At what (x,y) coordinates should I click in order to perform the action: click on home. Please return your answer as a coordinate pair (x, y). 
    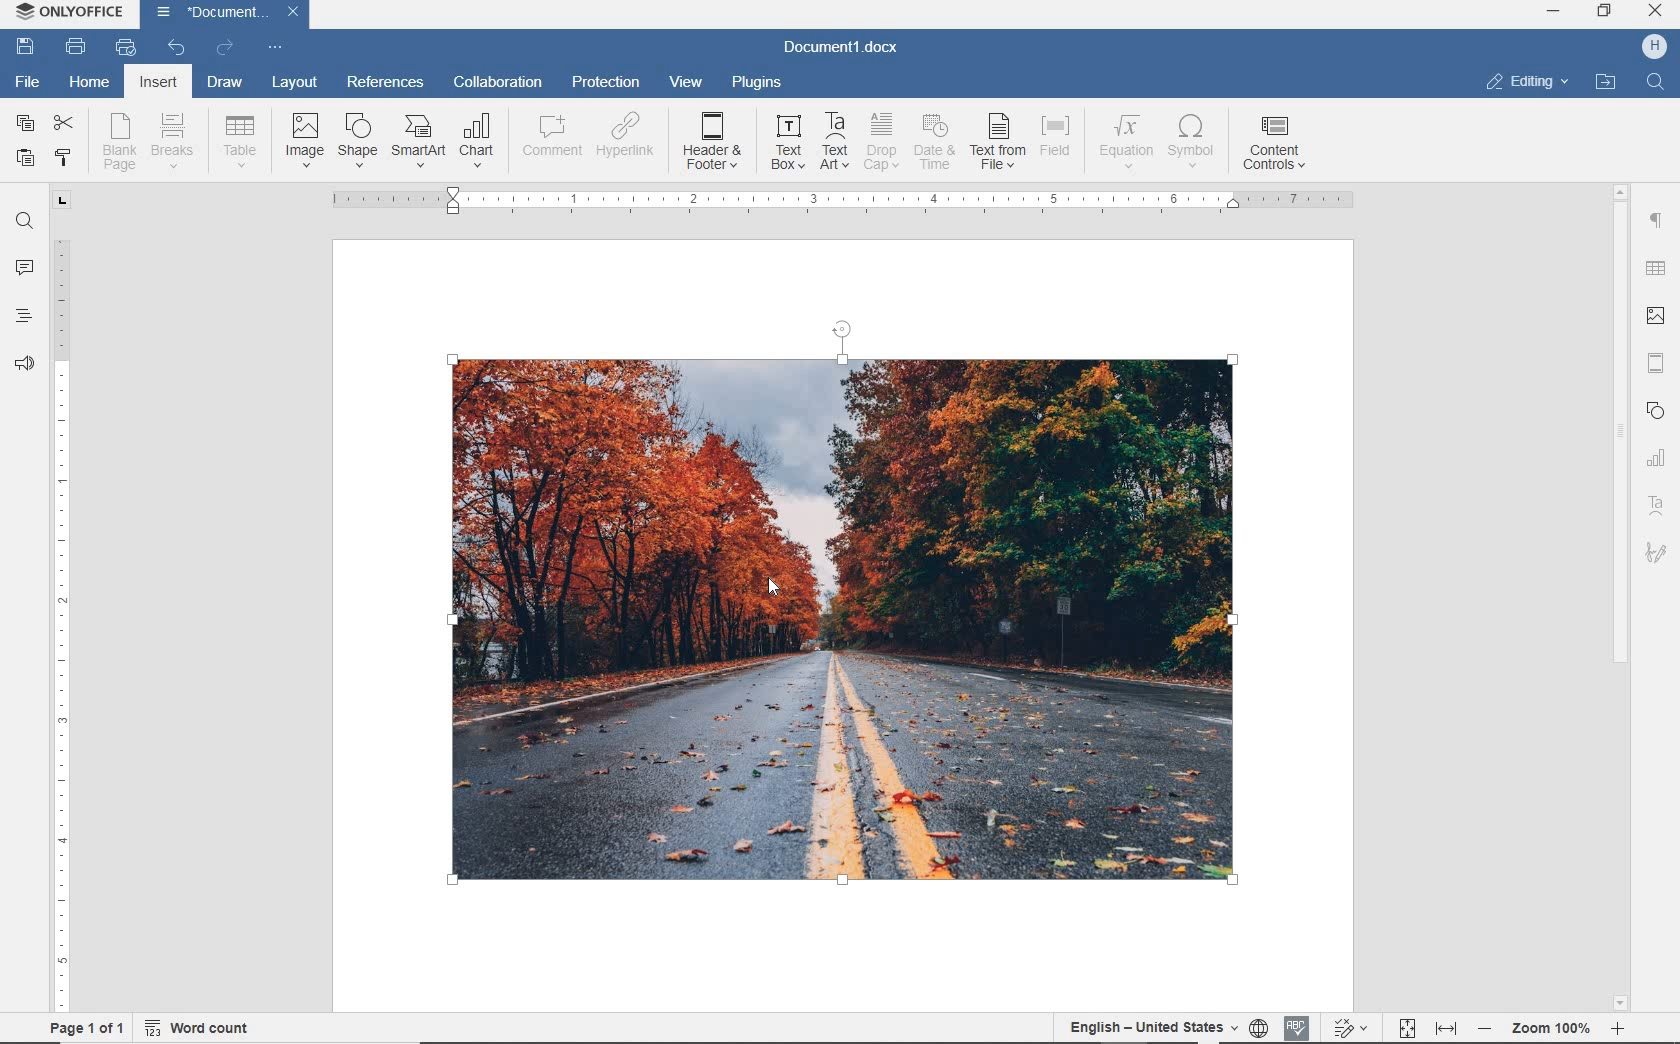
    Looking at the image, I should click on (88, 87).